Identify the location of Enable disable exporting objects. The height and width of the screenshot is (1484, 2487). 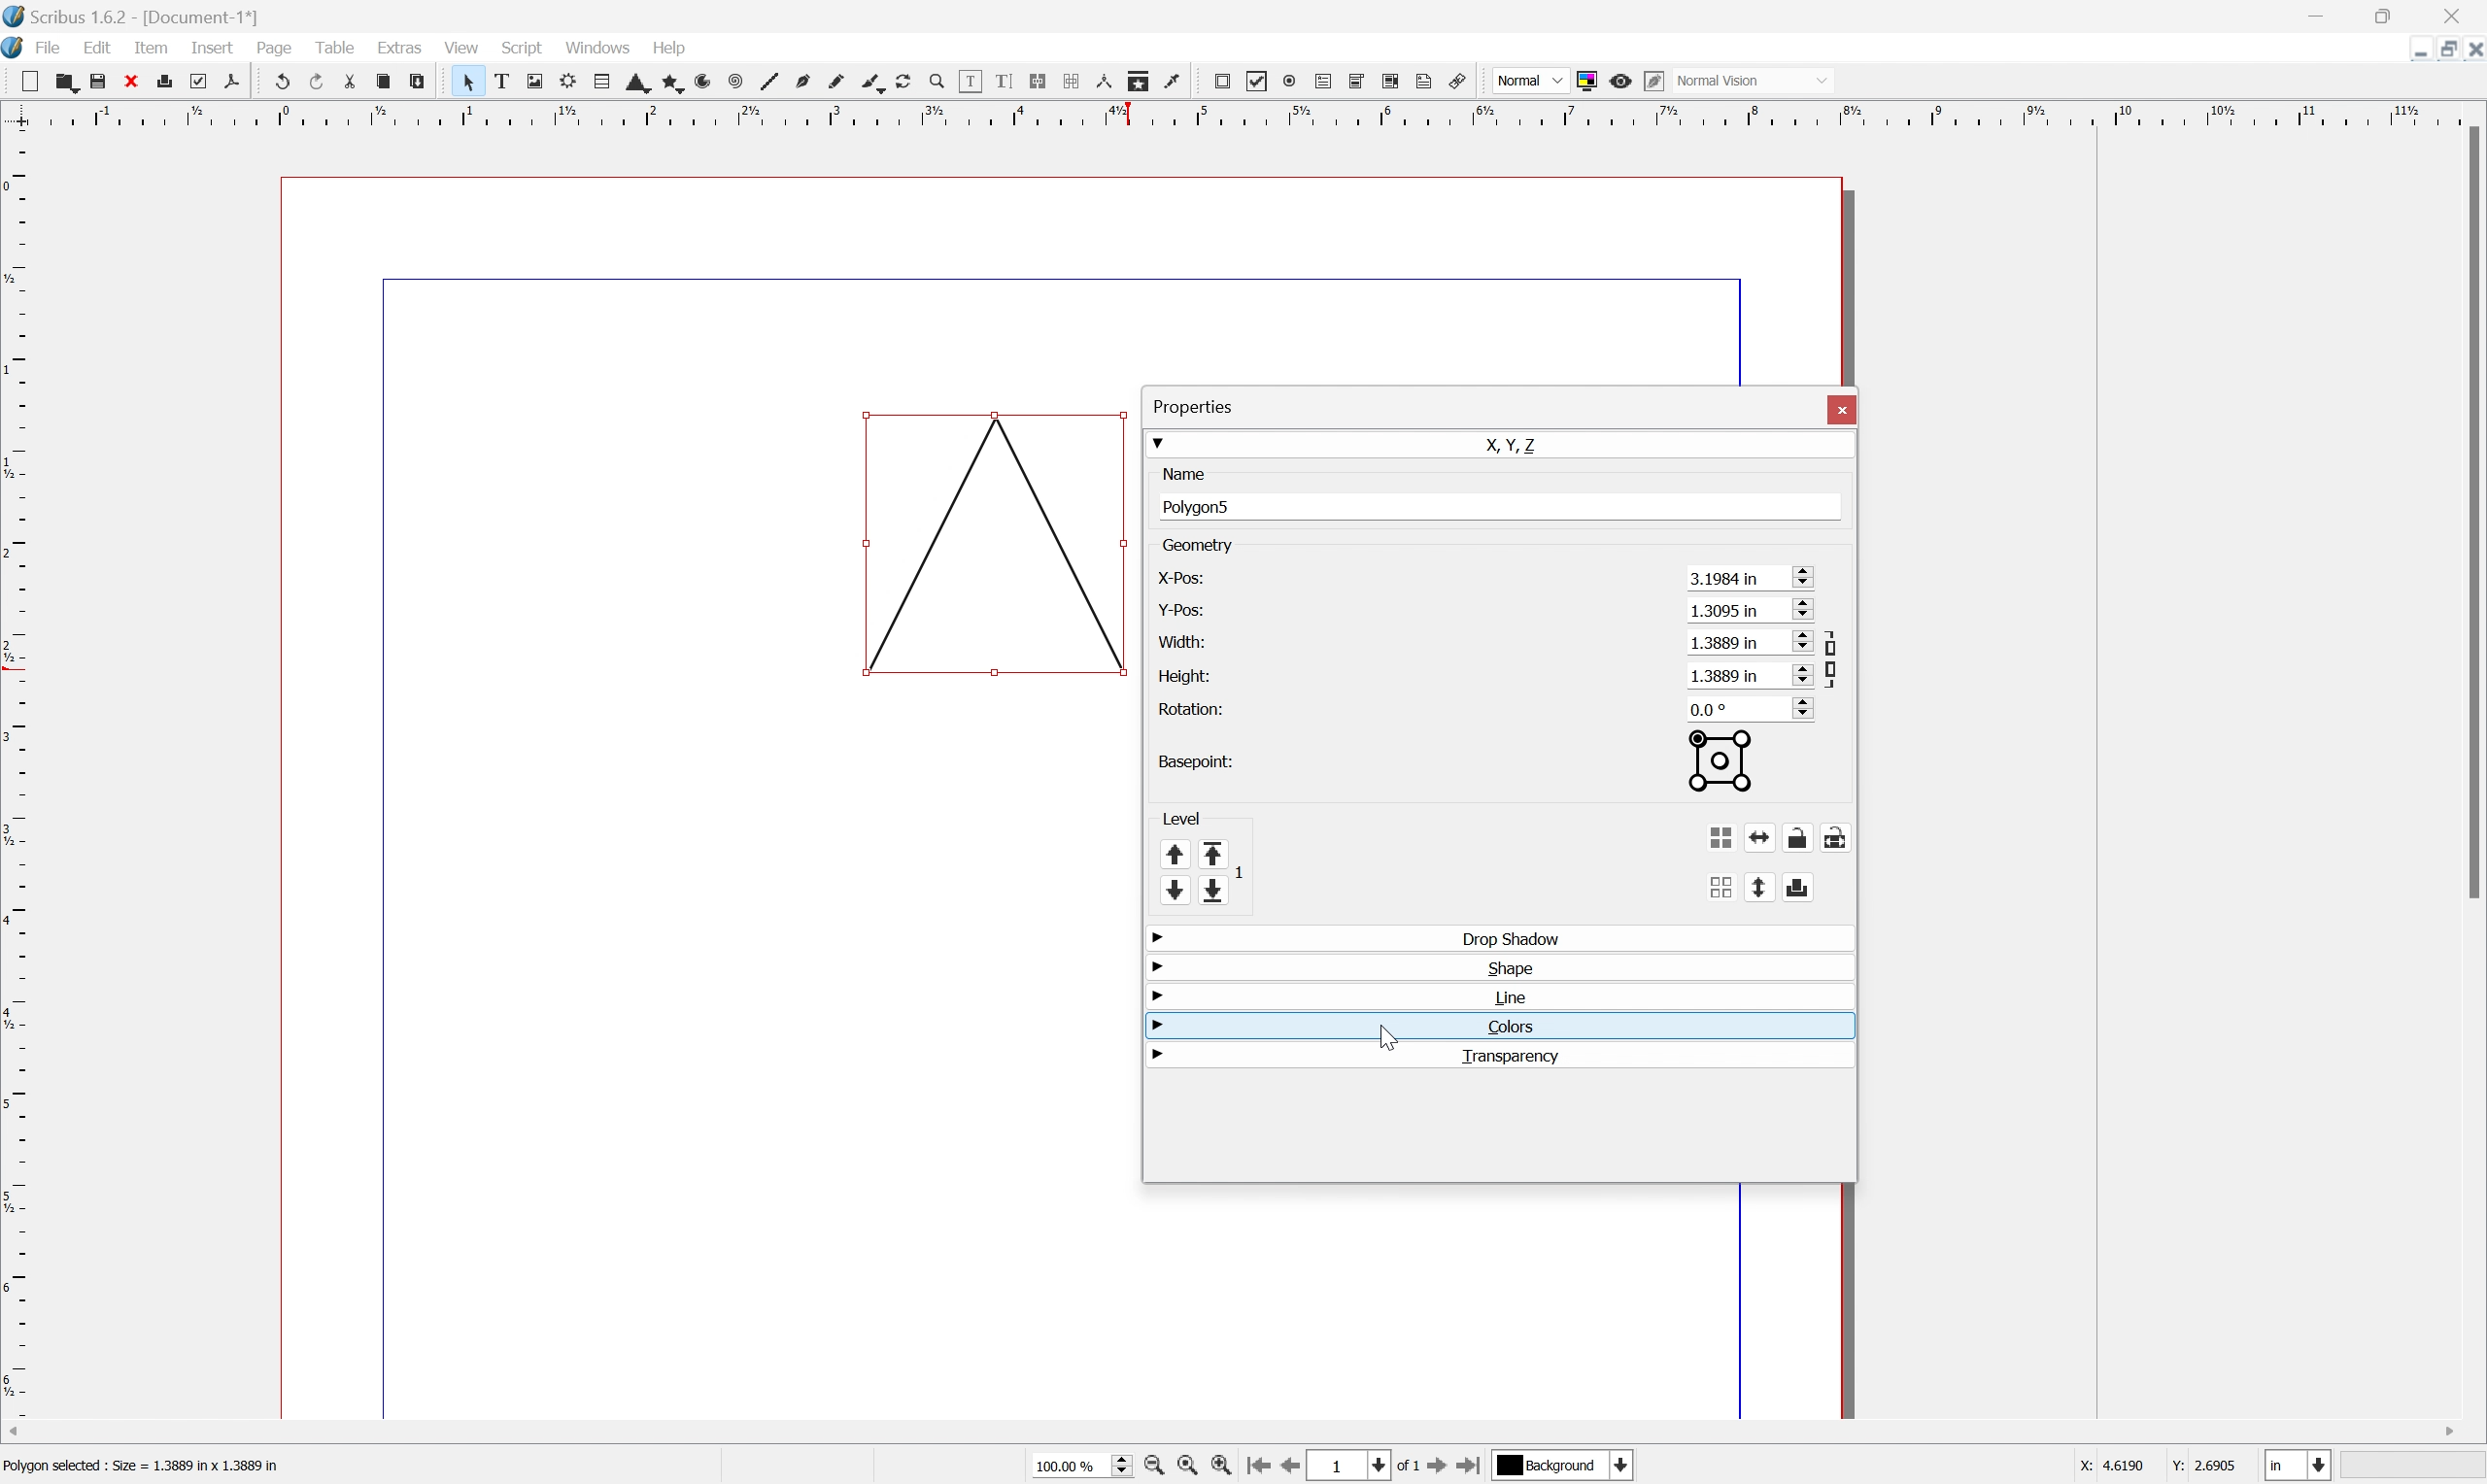
(1799, 889).